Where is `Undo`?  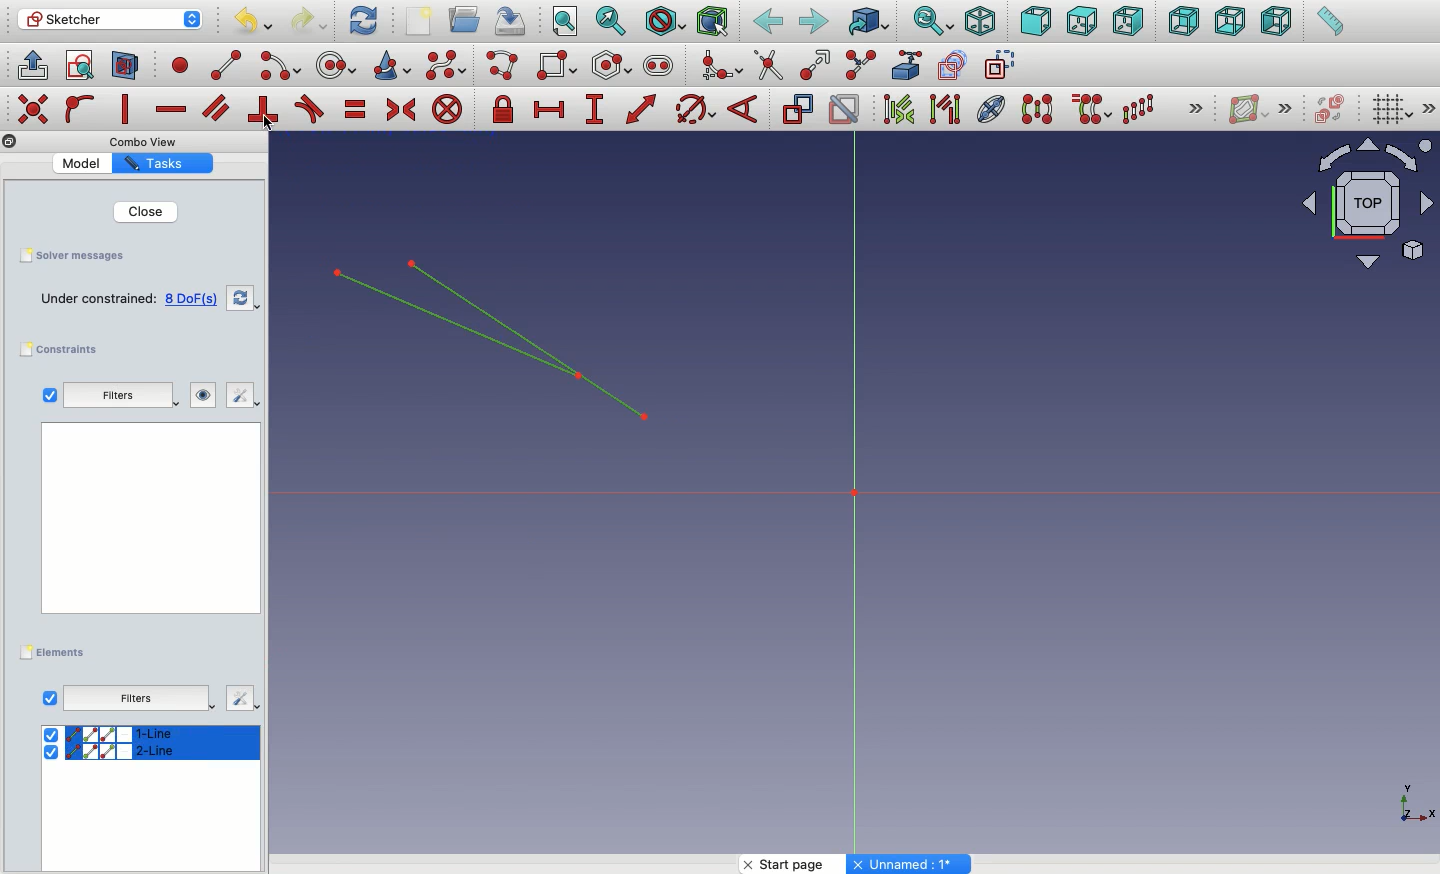 Undo is located at coordinates (251, 22).